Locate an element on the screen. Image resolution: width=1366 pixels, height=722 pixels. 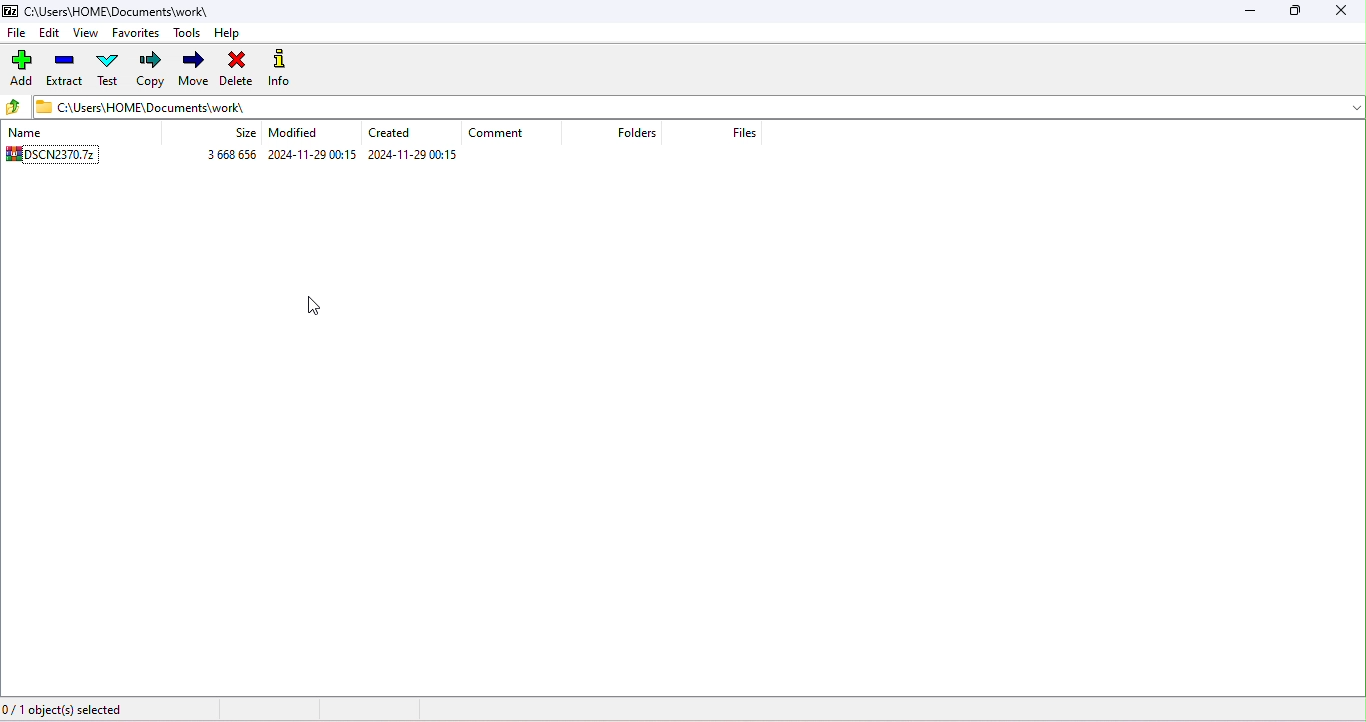
modified data and time is located at coordinates (313, 155).